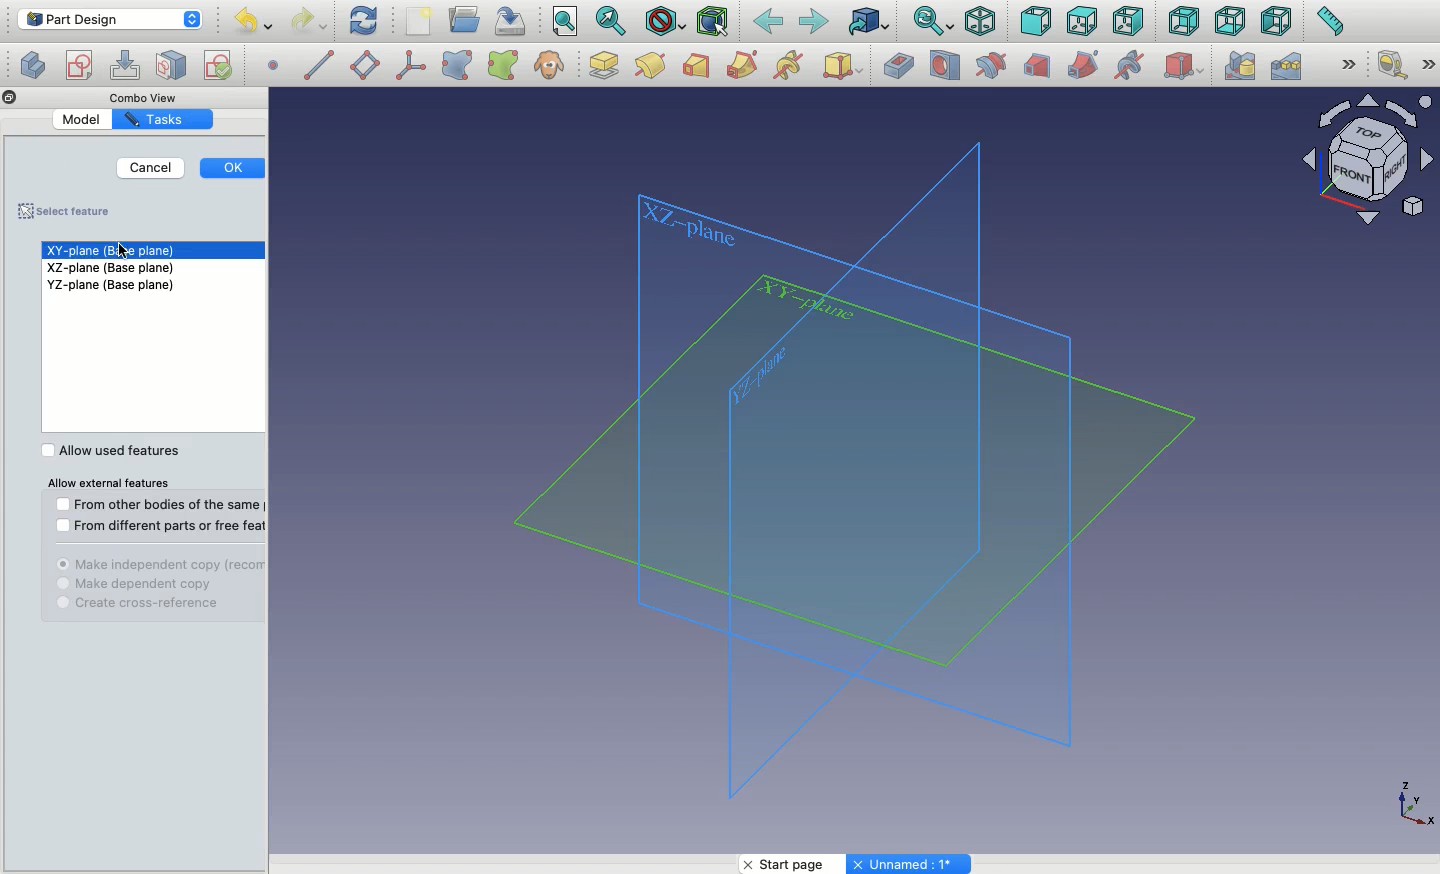  I want to click on Additive pipe, so click(743, 64).